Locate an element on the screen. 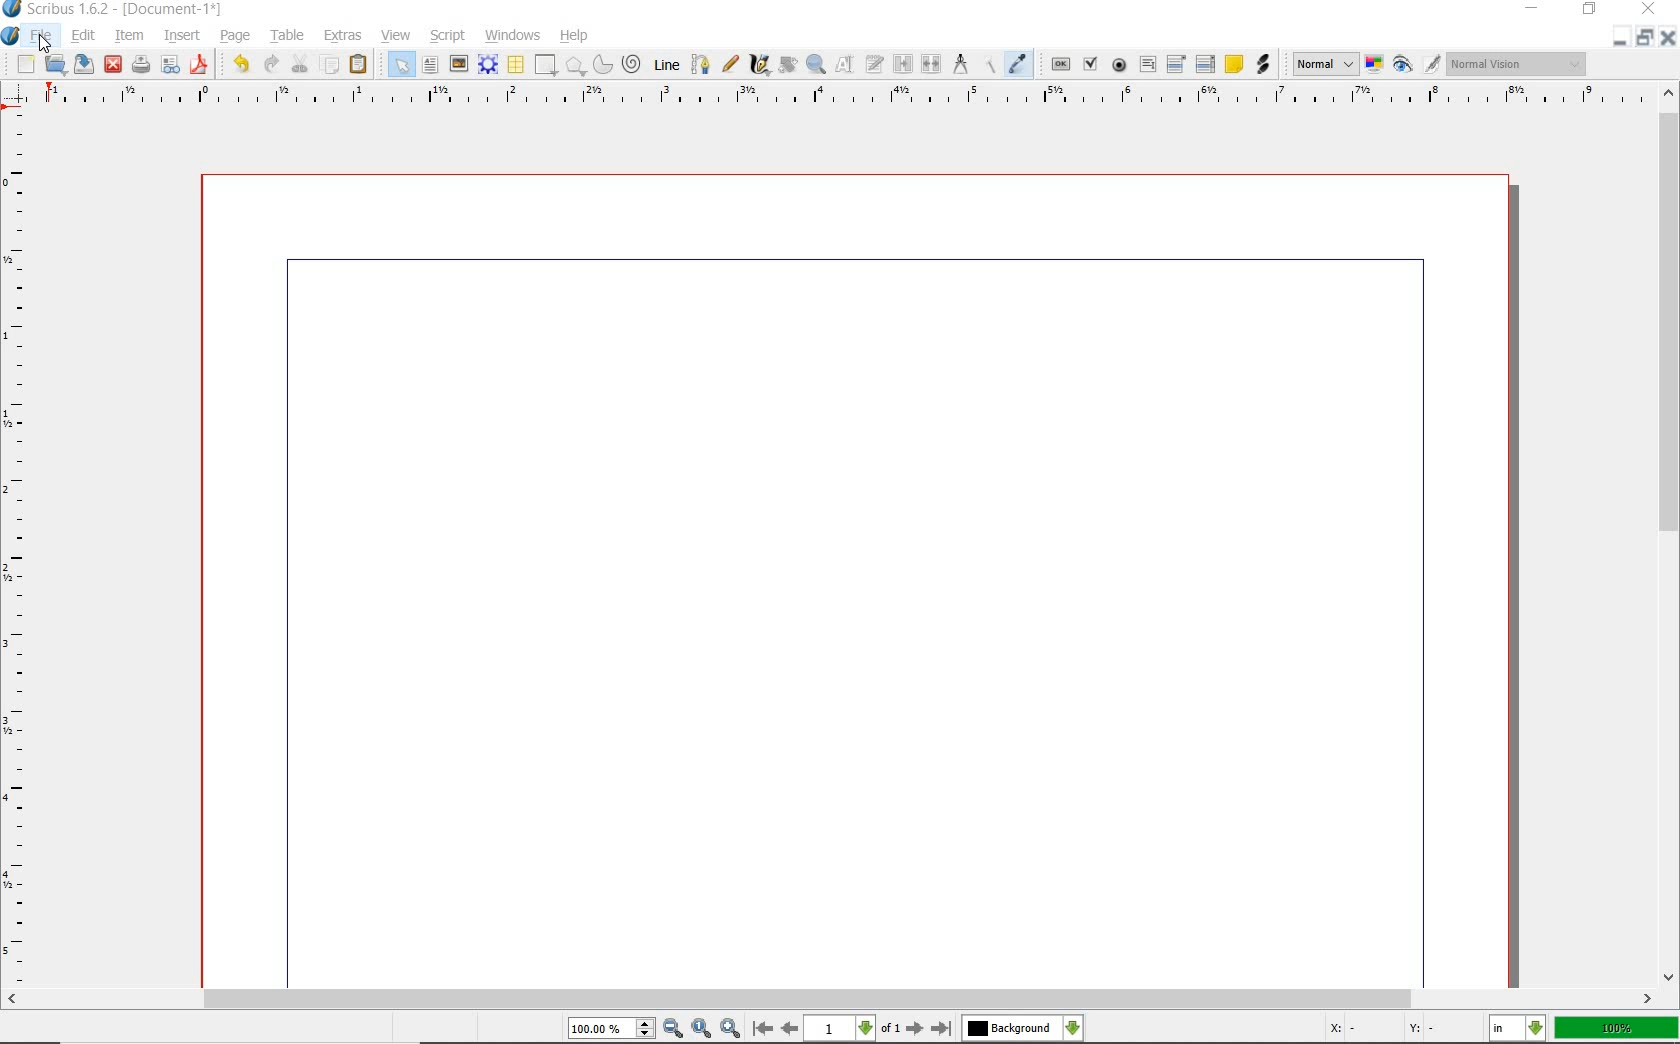  select image preview mode is located at coordinates (1323, 64).